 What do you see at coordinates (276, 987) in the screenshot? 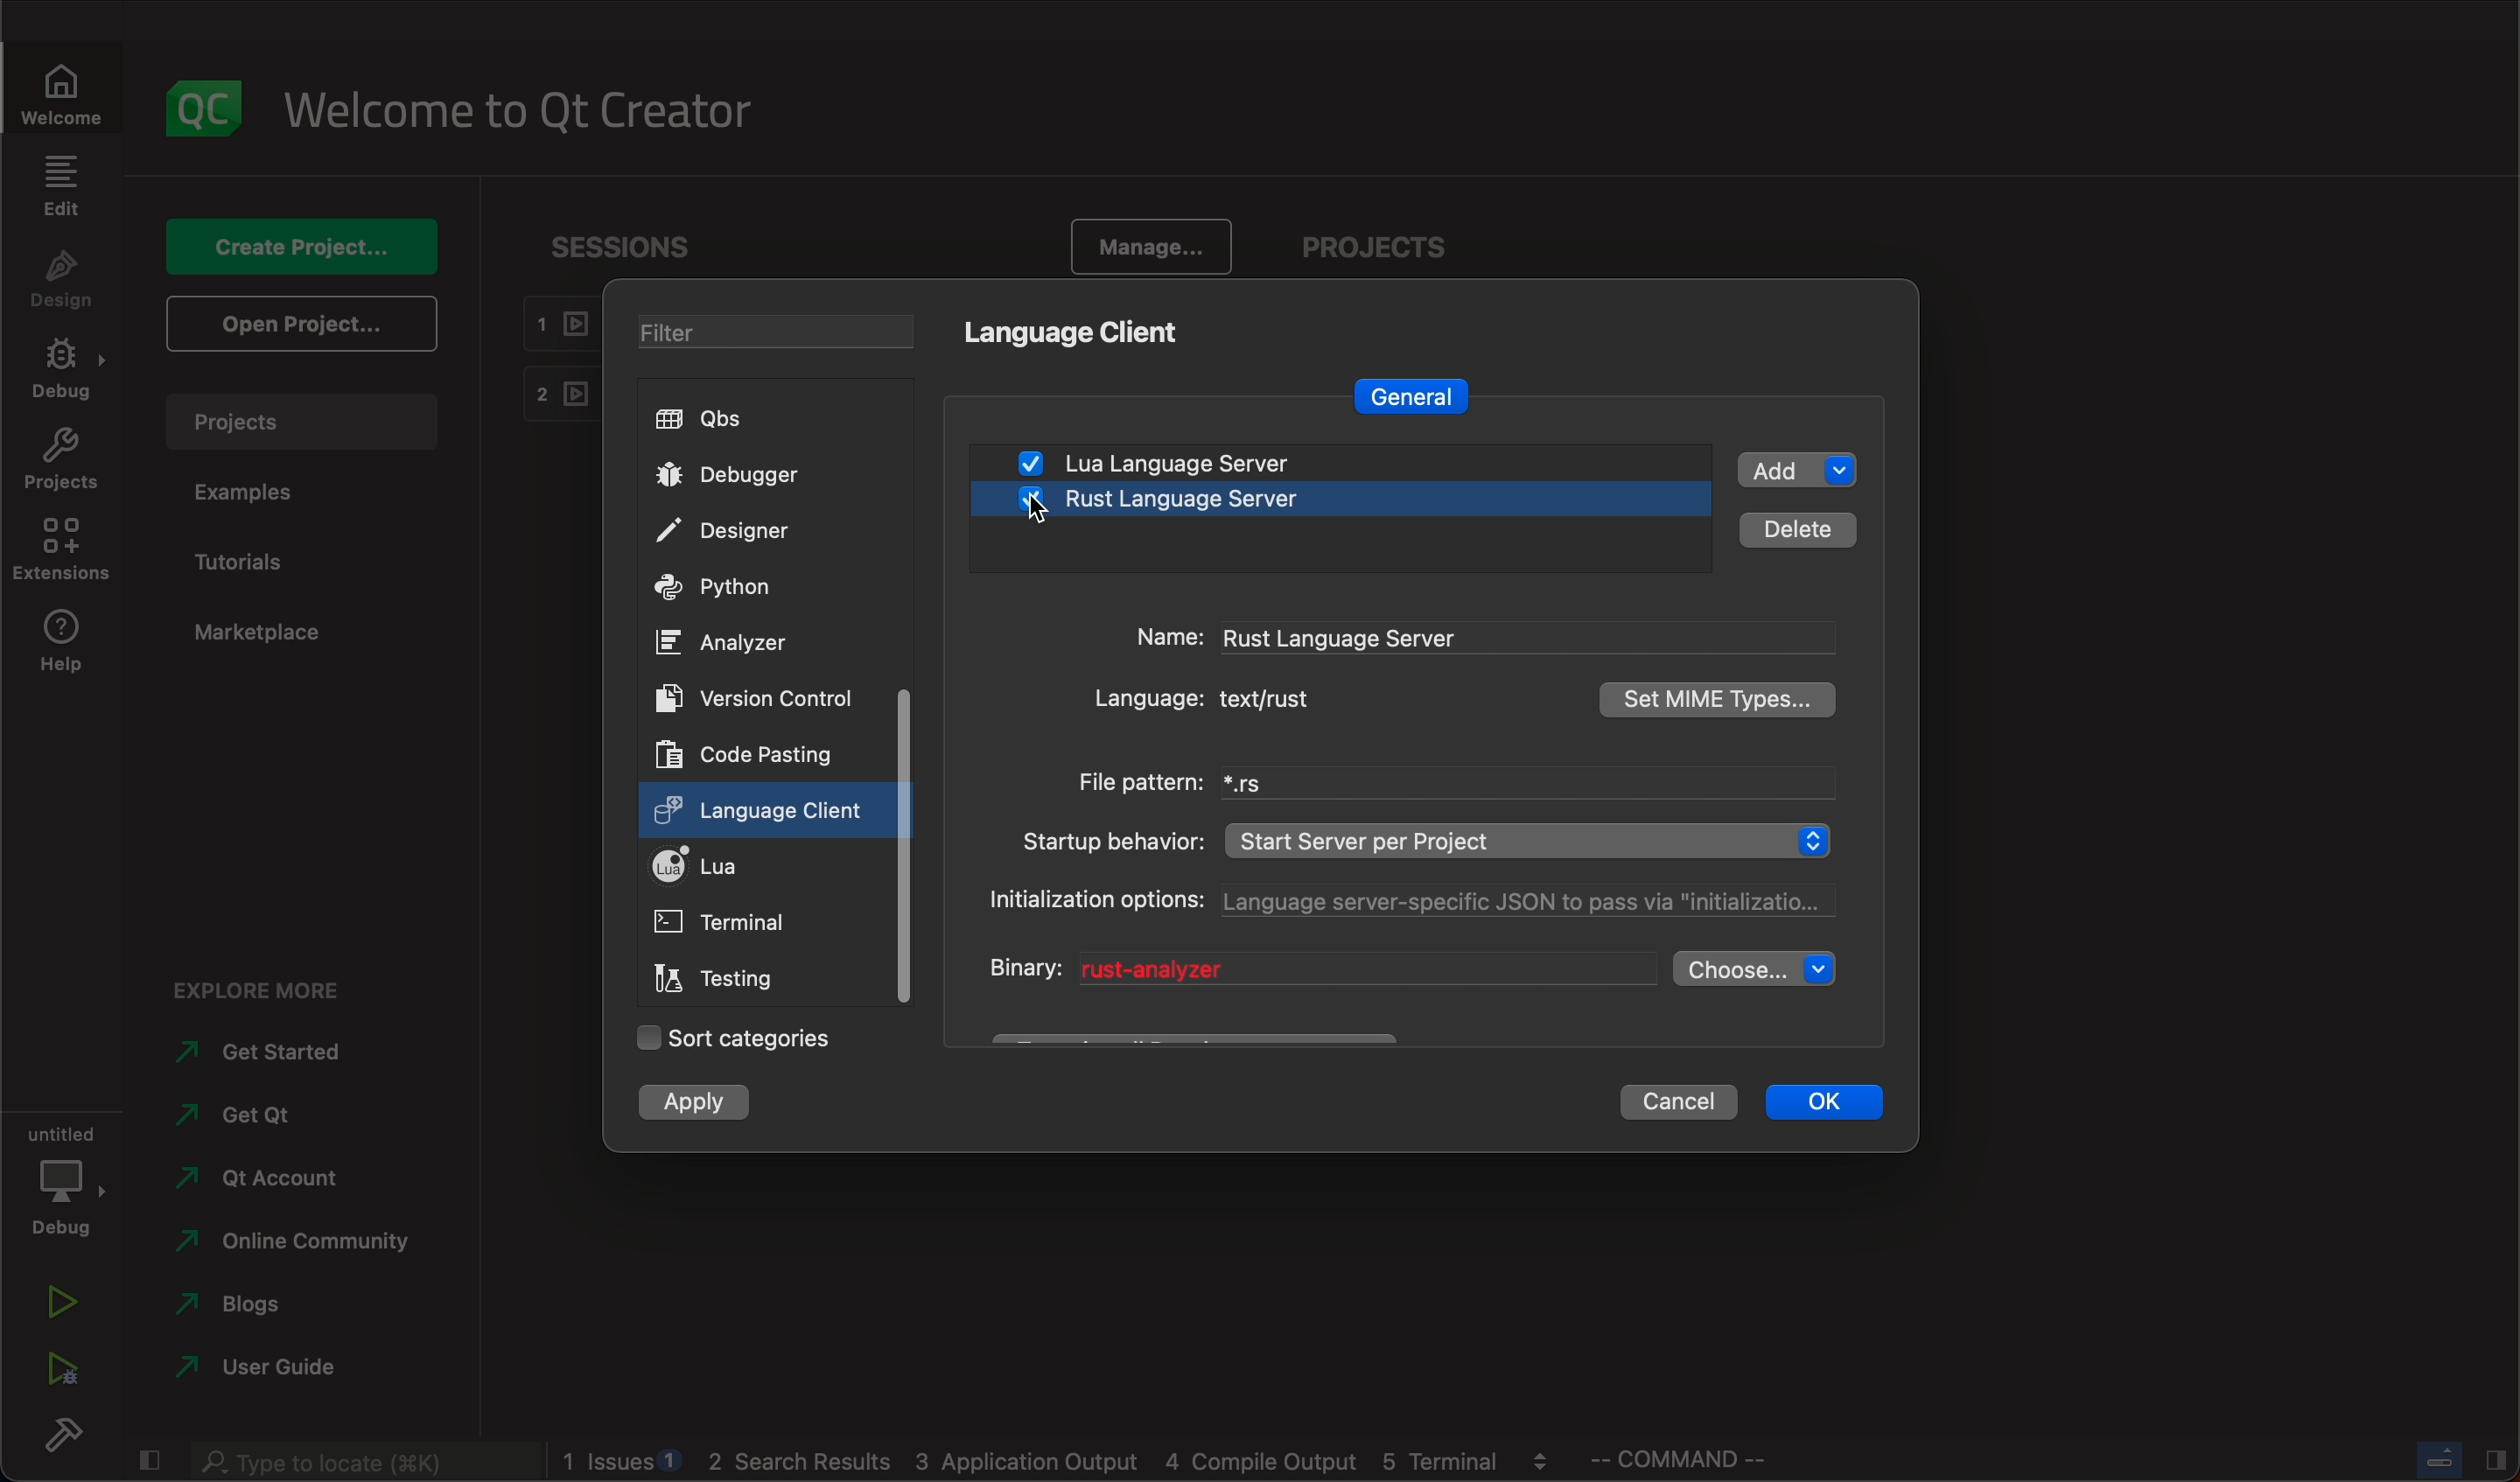
I see `explore more` at bounding box center [276, 987].